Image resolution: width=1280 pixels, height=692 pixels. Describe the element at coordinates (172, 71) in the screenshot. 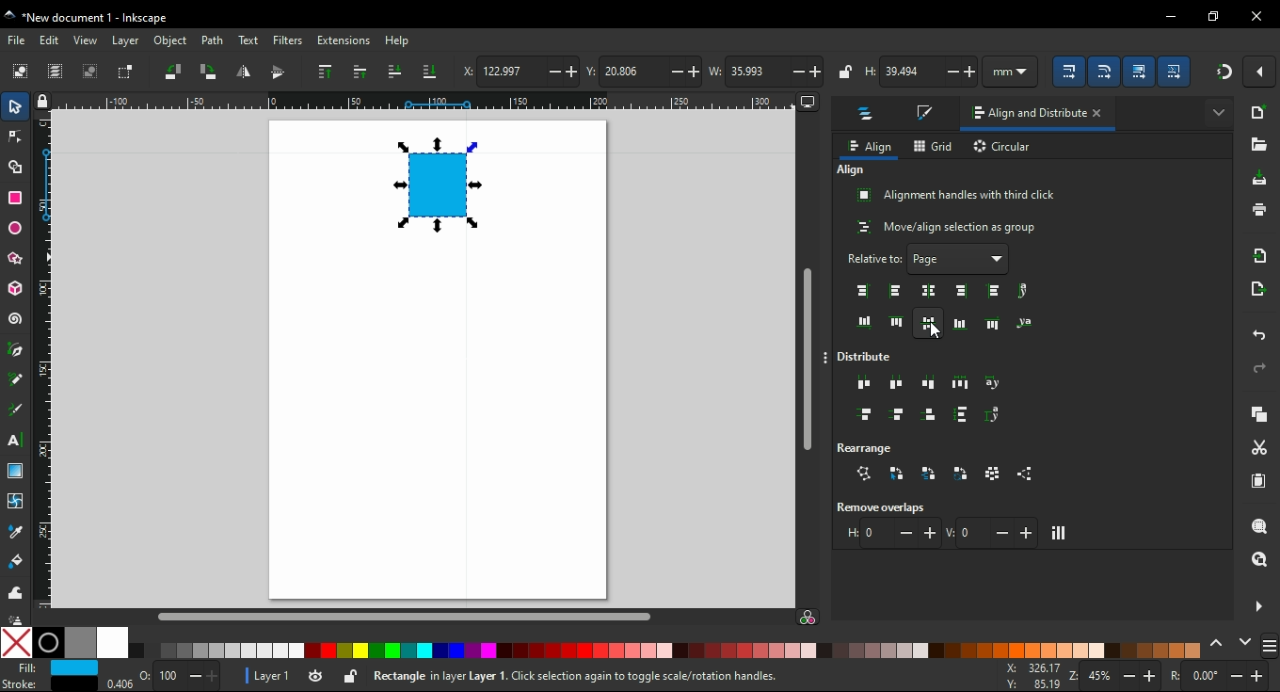

I see `rotate object 90 CCW` at that location.